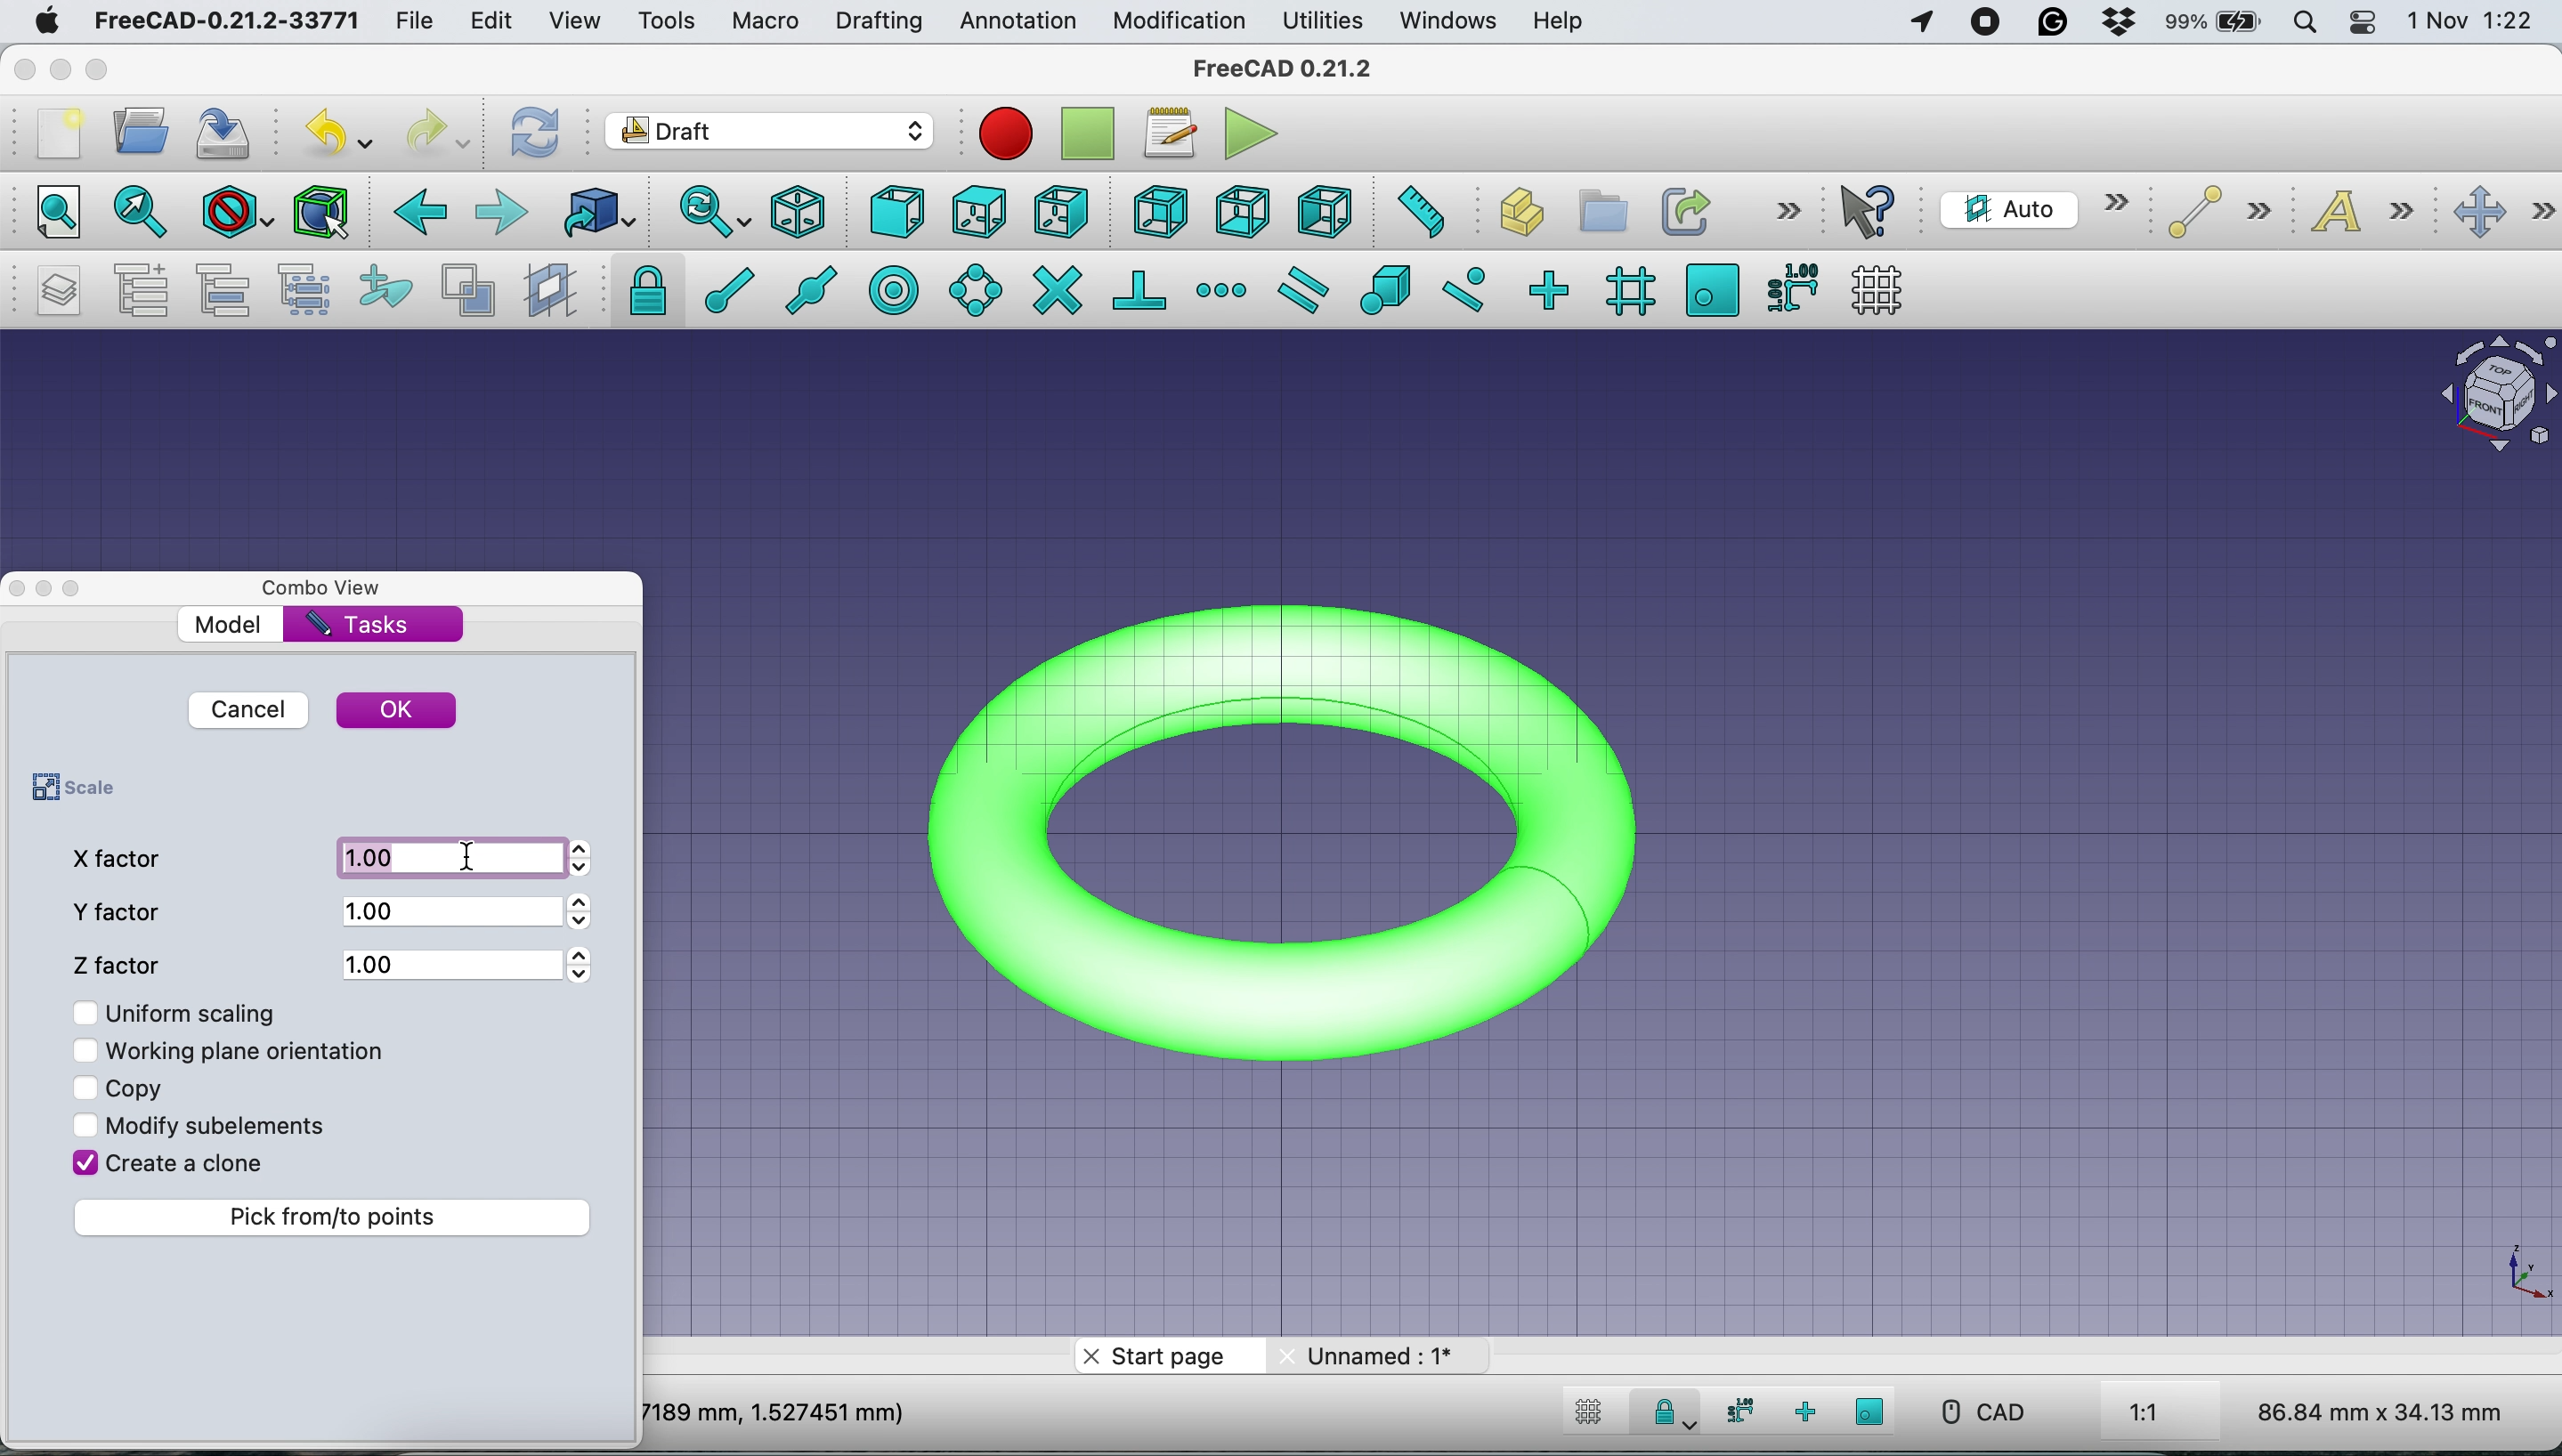 Image resolution: width=2562 pixels, height=1456 pixels. I want to click on snap dimensions, so click(1736, 1411).